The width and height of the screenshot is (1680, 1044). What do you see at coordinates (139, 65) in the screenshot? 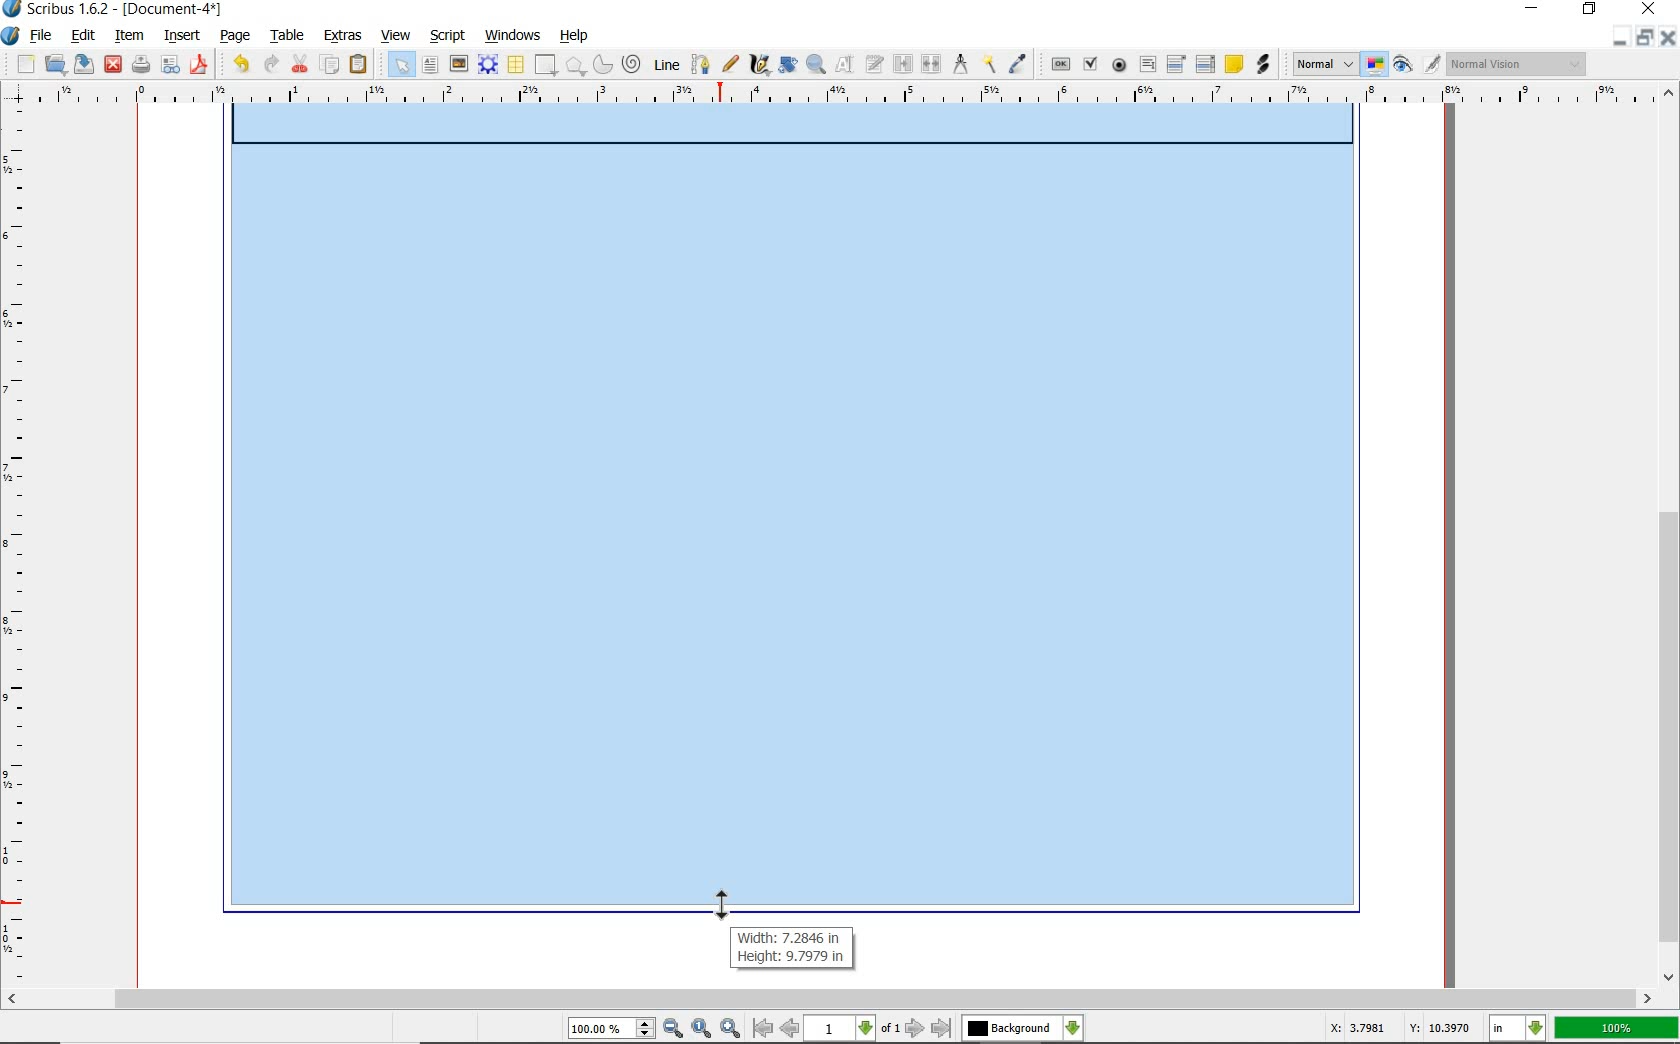
I see `print` at bounding box center [139, 65].